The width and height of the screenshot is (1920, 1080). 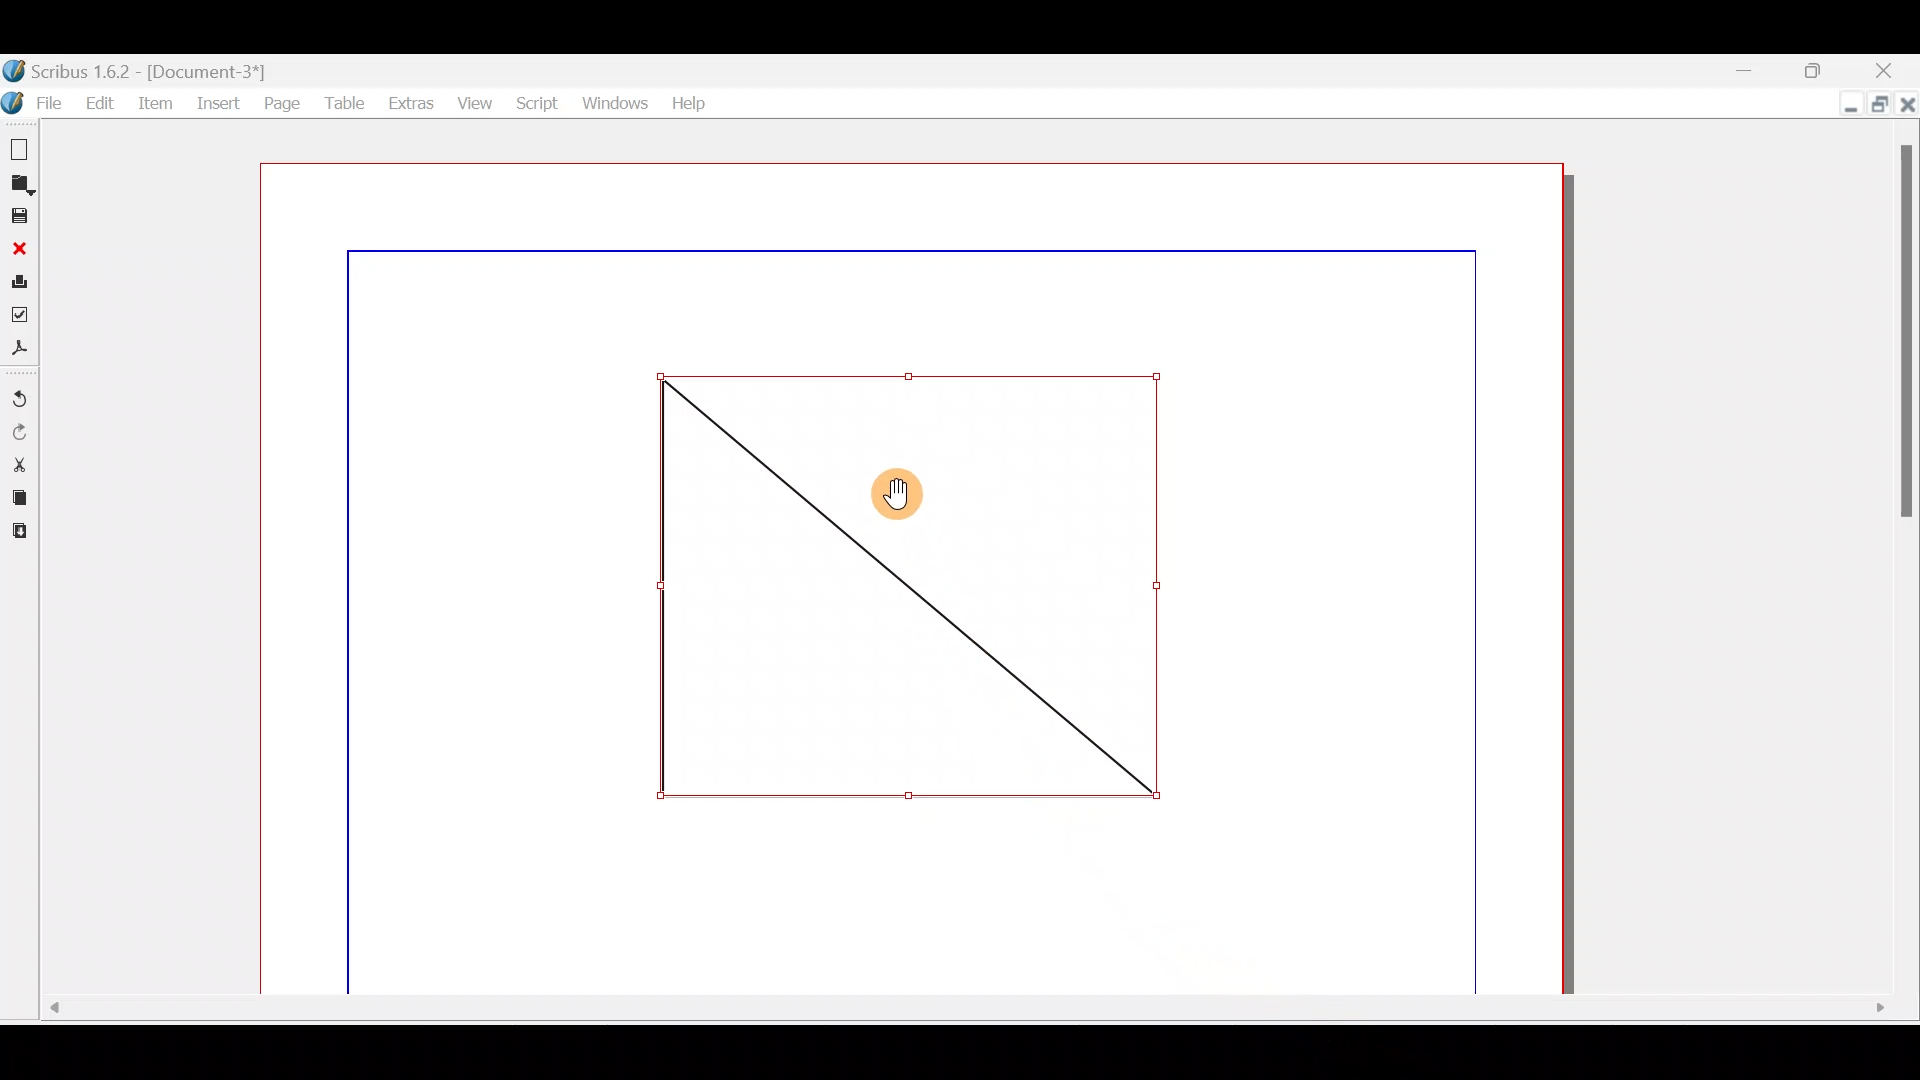 I want to click on Maximise, so click(x=1823, y=69).